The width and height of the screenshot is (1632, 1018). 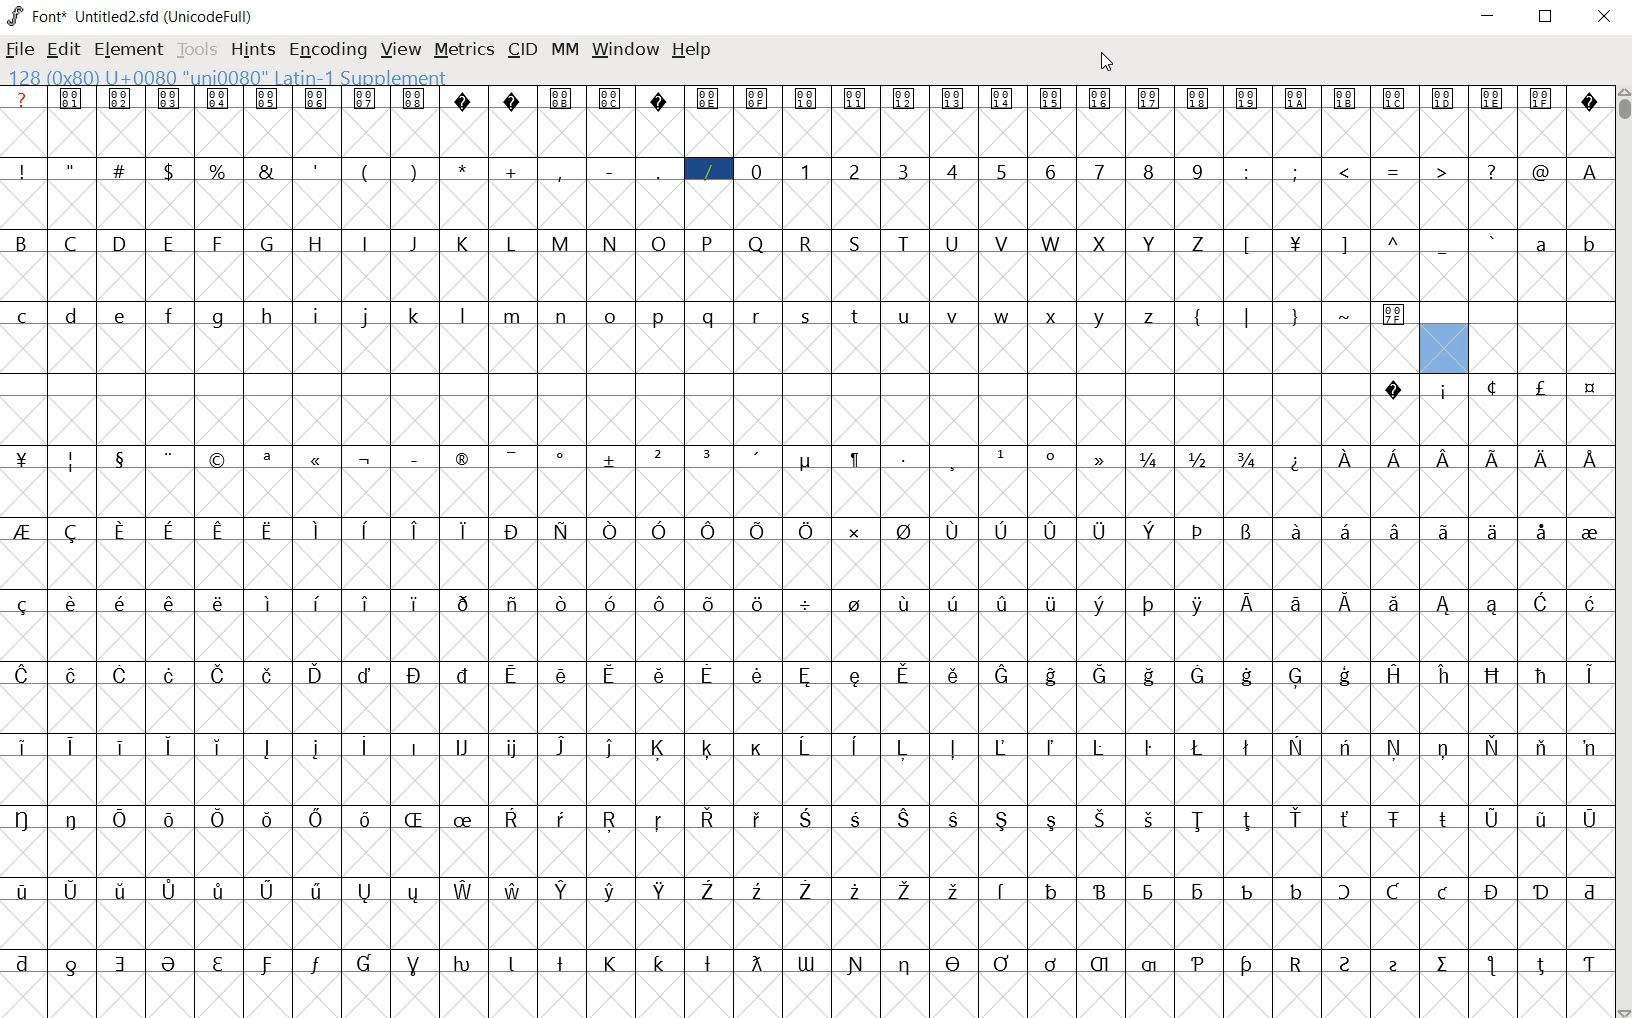 I want to click on glyph, so click(x=1345, y=964).